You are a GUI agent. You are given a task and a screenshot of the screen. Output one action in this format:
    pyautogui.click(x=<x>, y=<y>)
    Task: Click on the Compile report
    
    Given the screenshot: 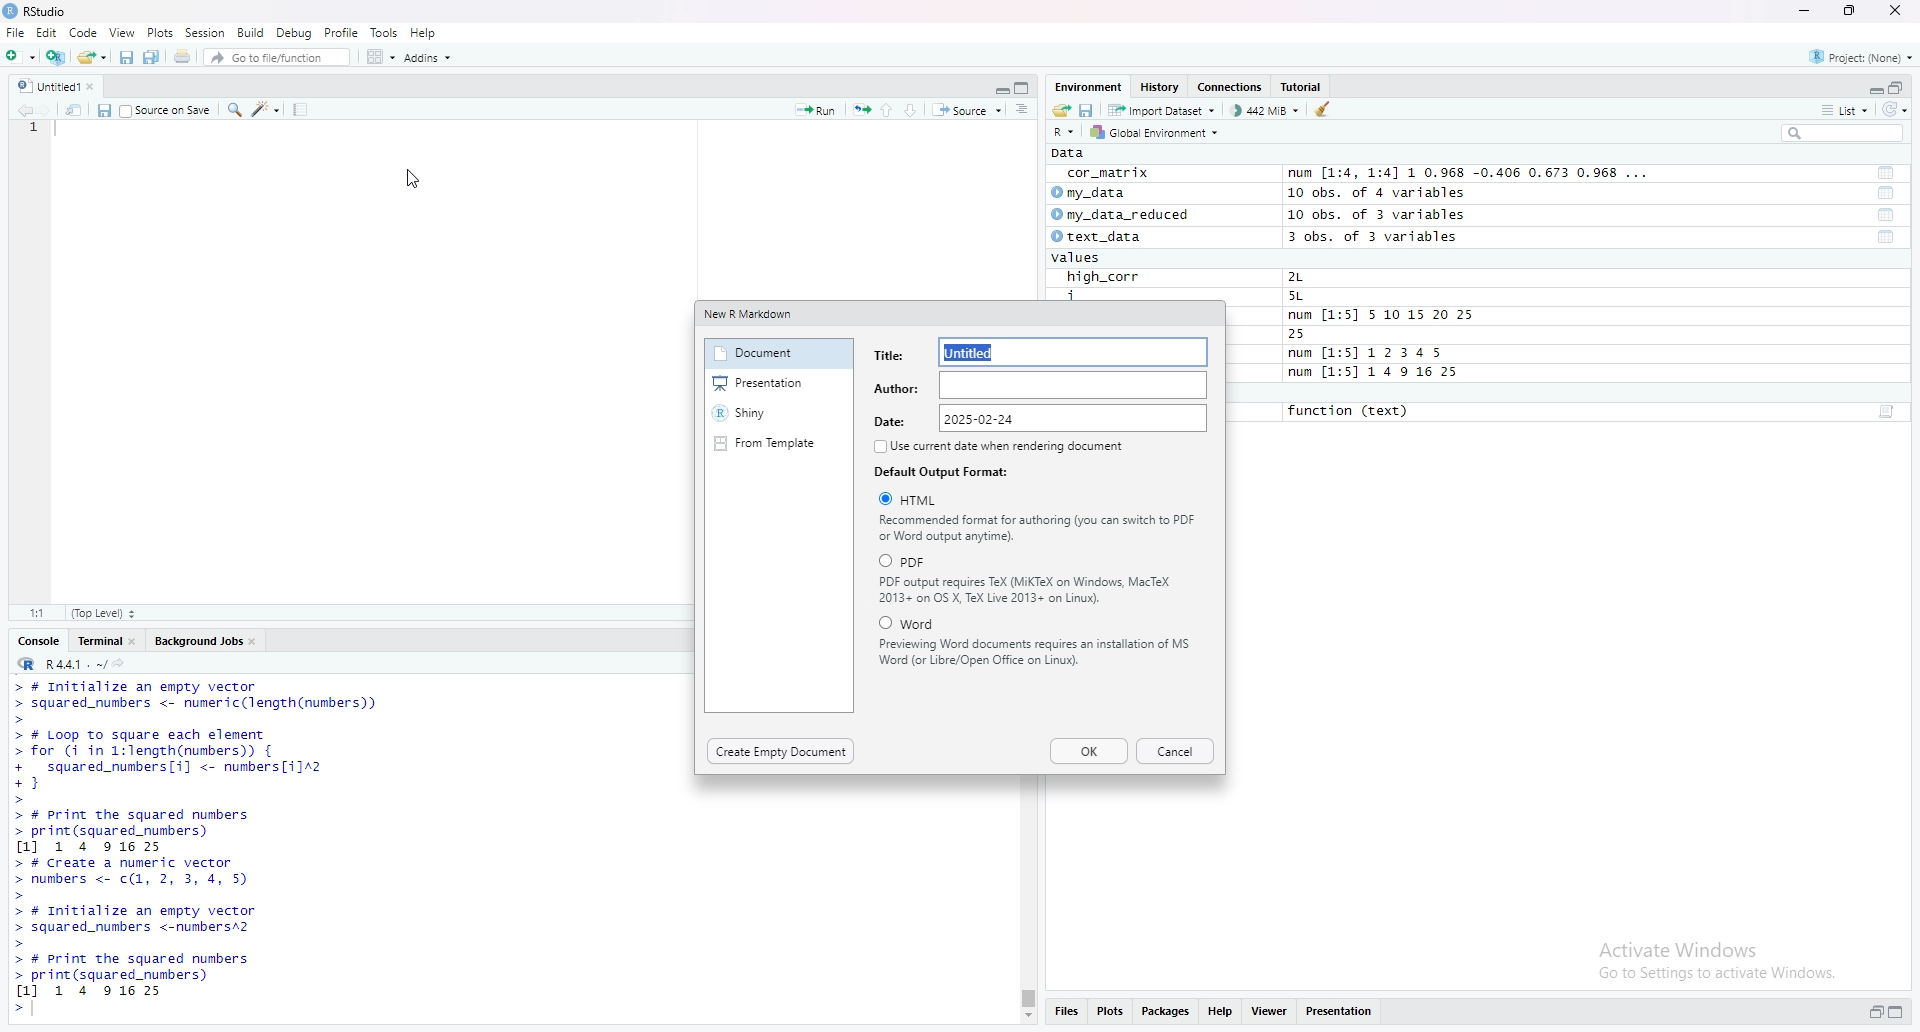 What is the action you would take?
    pyautogui.click(x=302, y=110)
    